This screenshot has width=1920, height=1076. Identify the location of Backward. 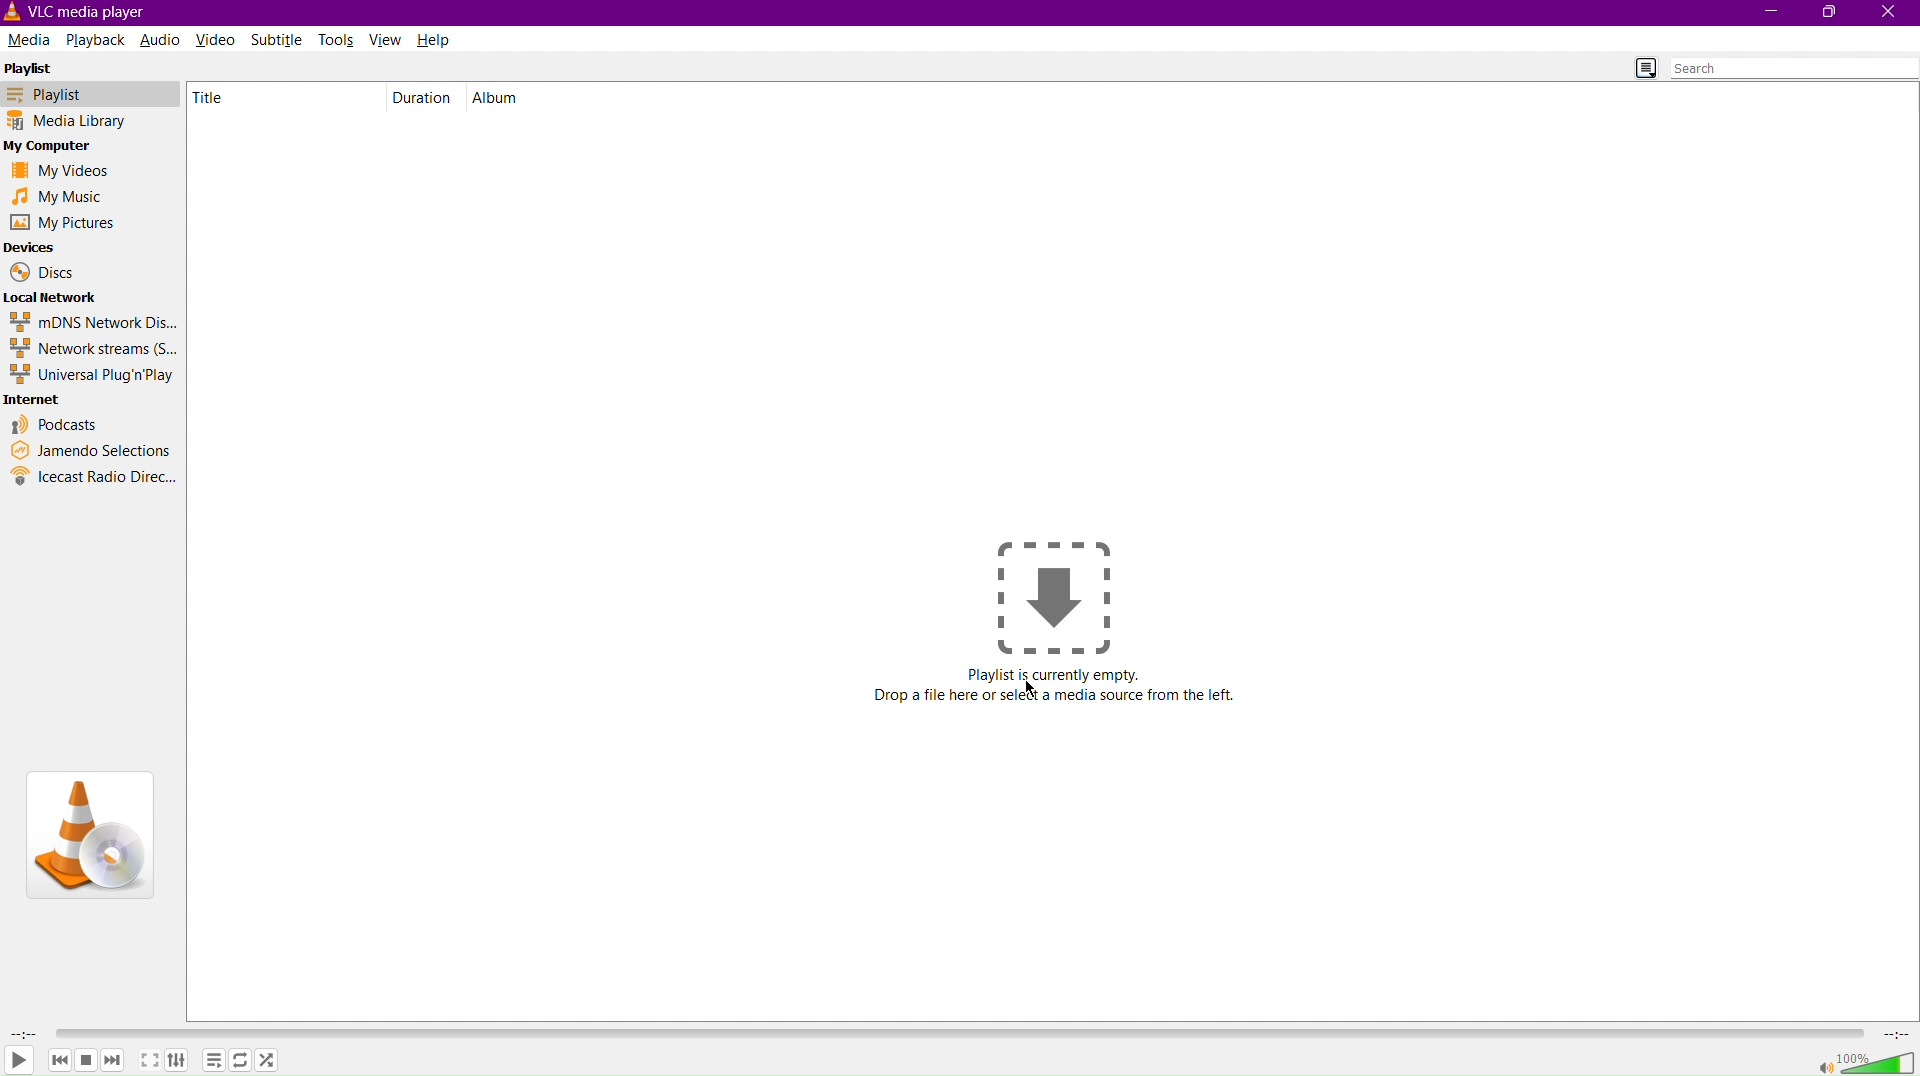
(58, 1058).